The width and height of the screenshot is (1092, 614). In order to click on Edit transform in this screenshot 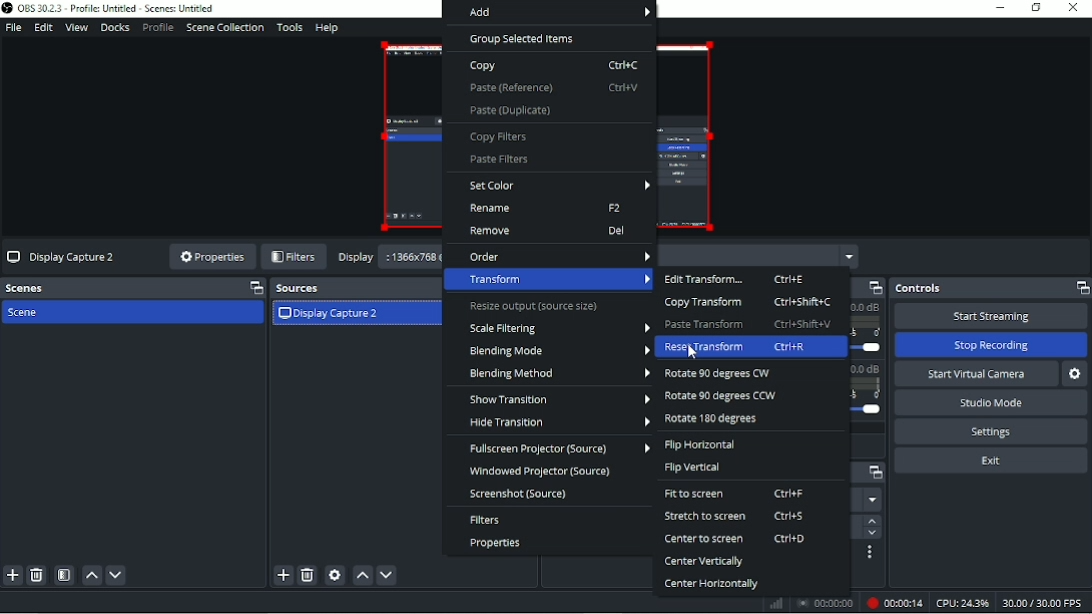, I will do `click(736, 279)`.